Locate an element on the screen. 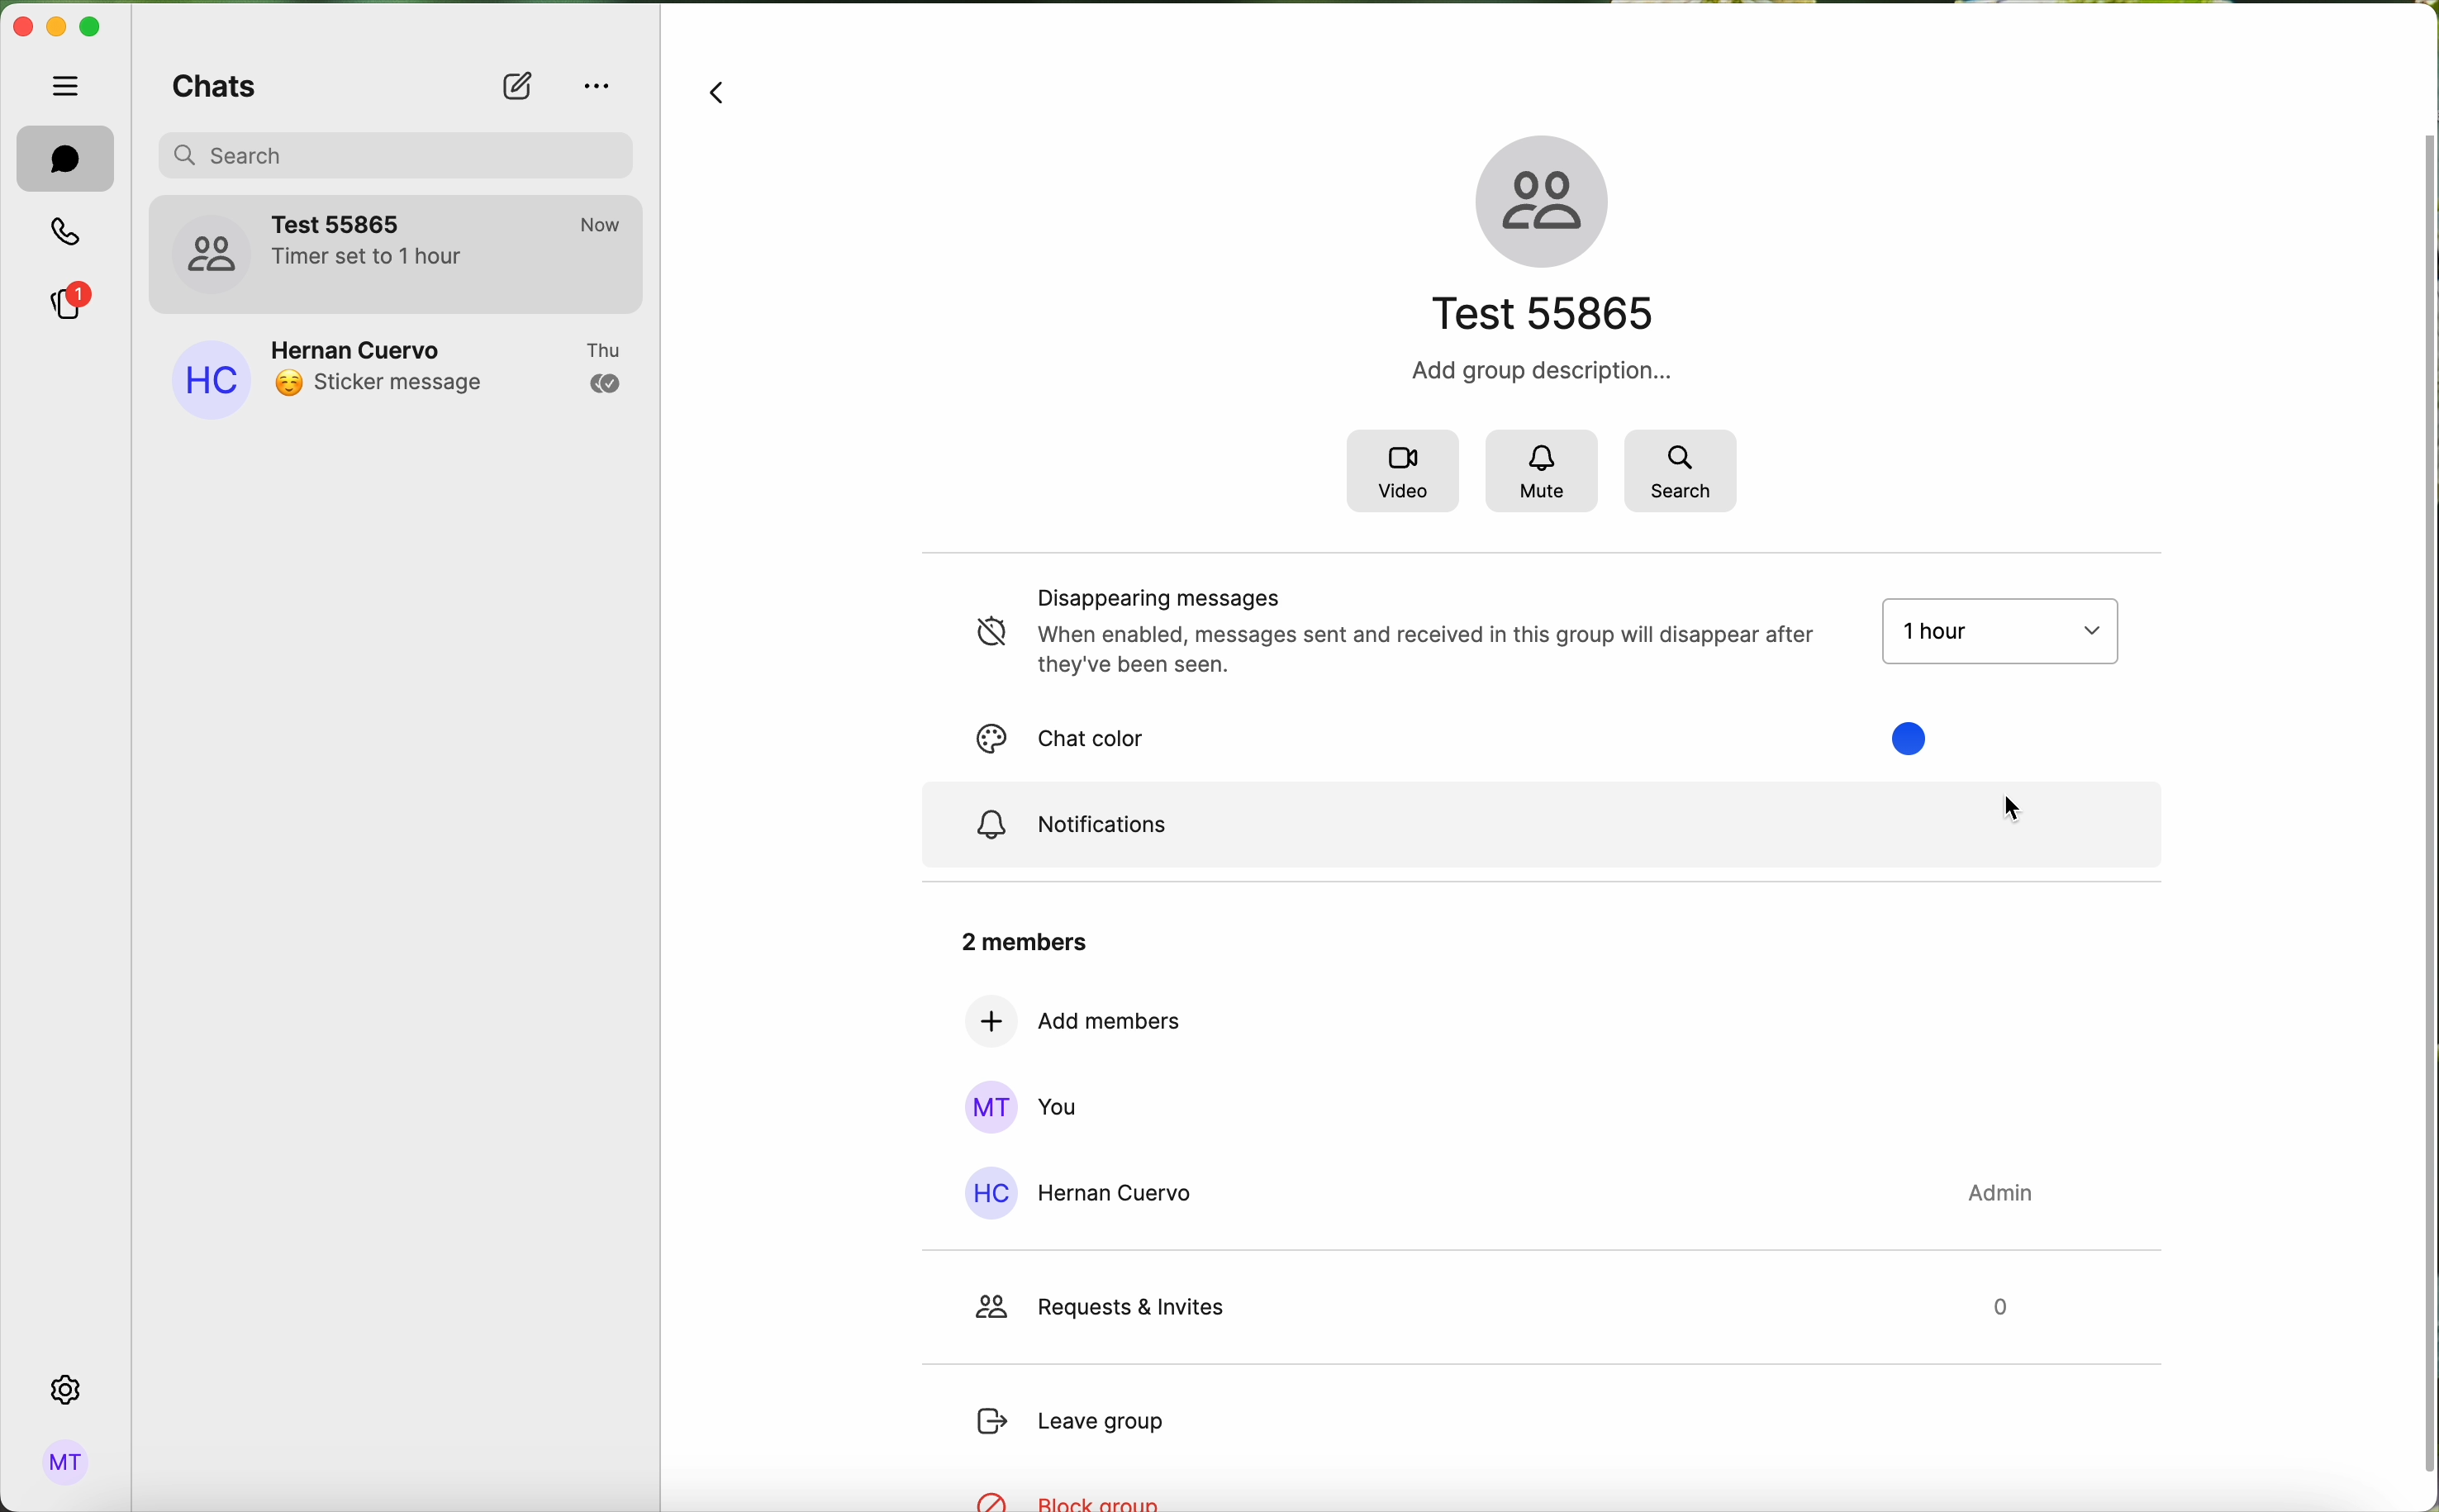 The width and height of the screenshot is (2439, 1512). profile is located at coordinates (67, 1465).